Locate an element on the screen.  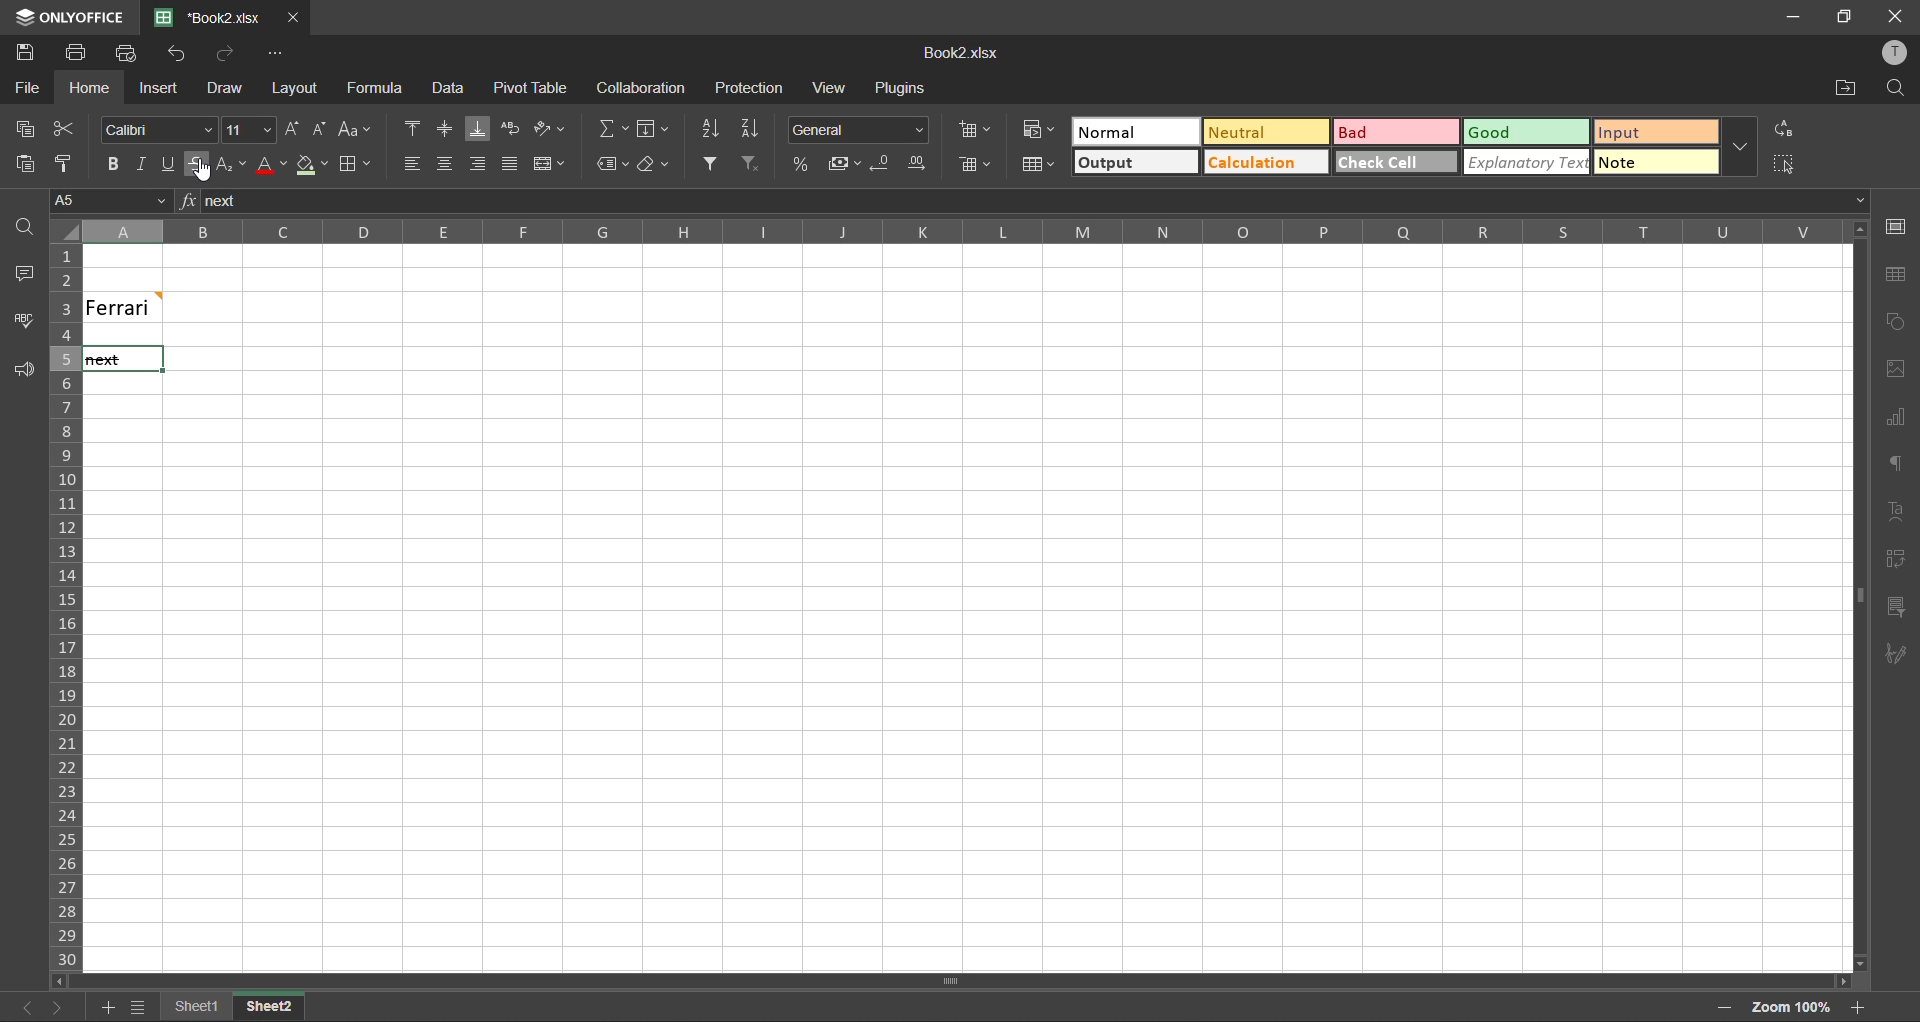
font color is located at coordinates (269, 166).